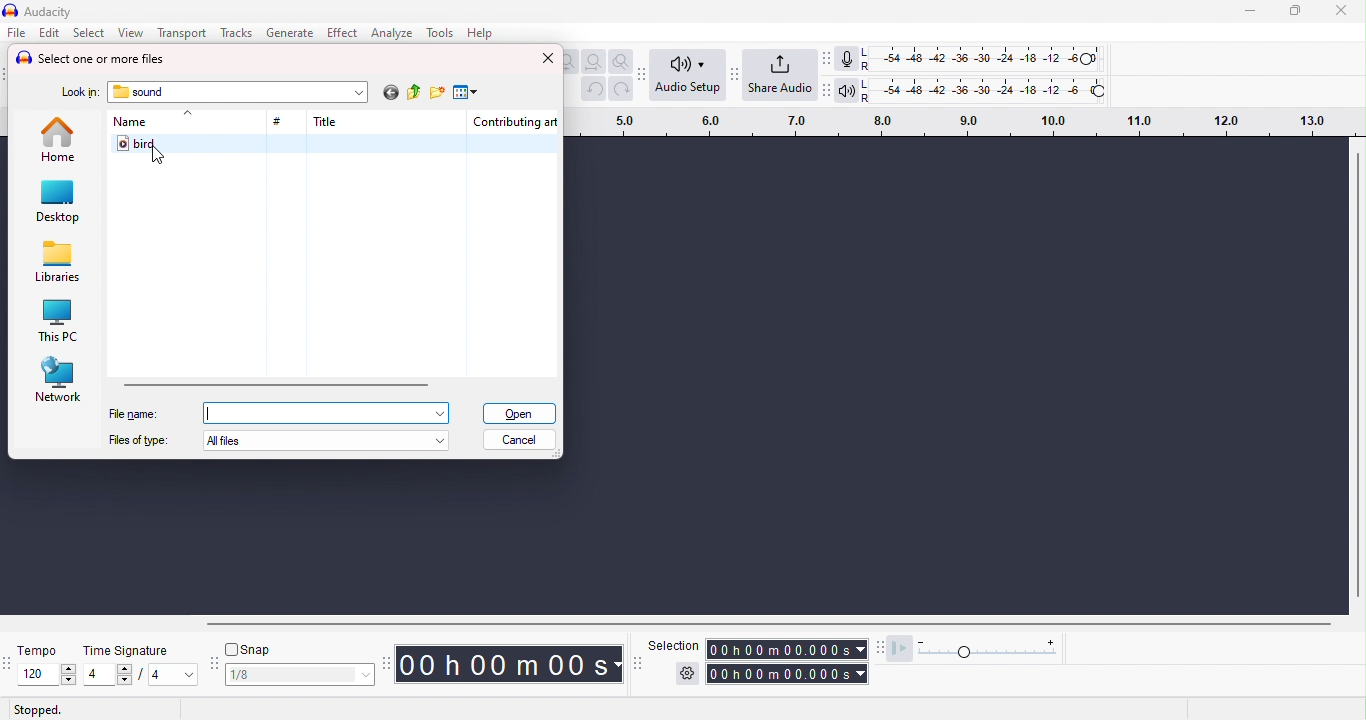 The width and height of the screenshot is (1366, 720). I want to click on help, so click(479, 32).